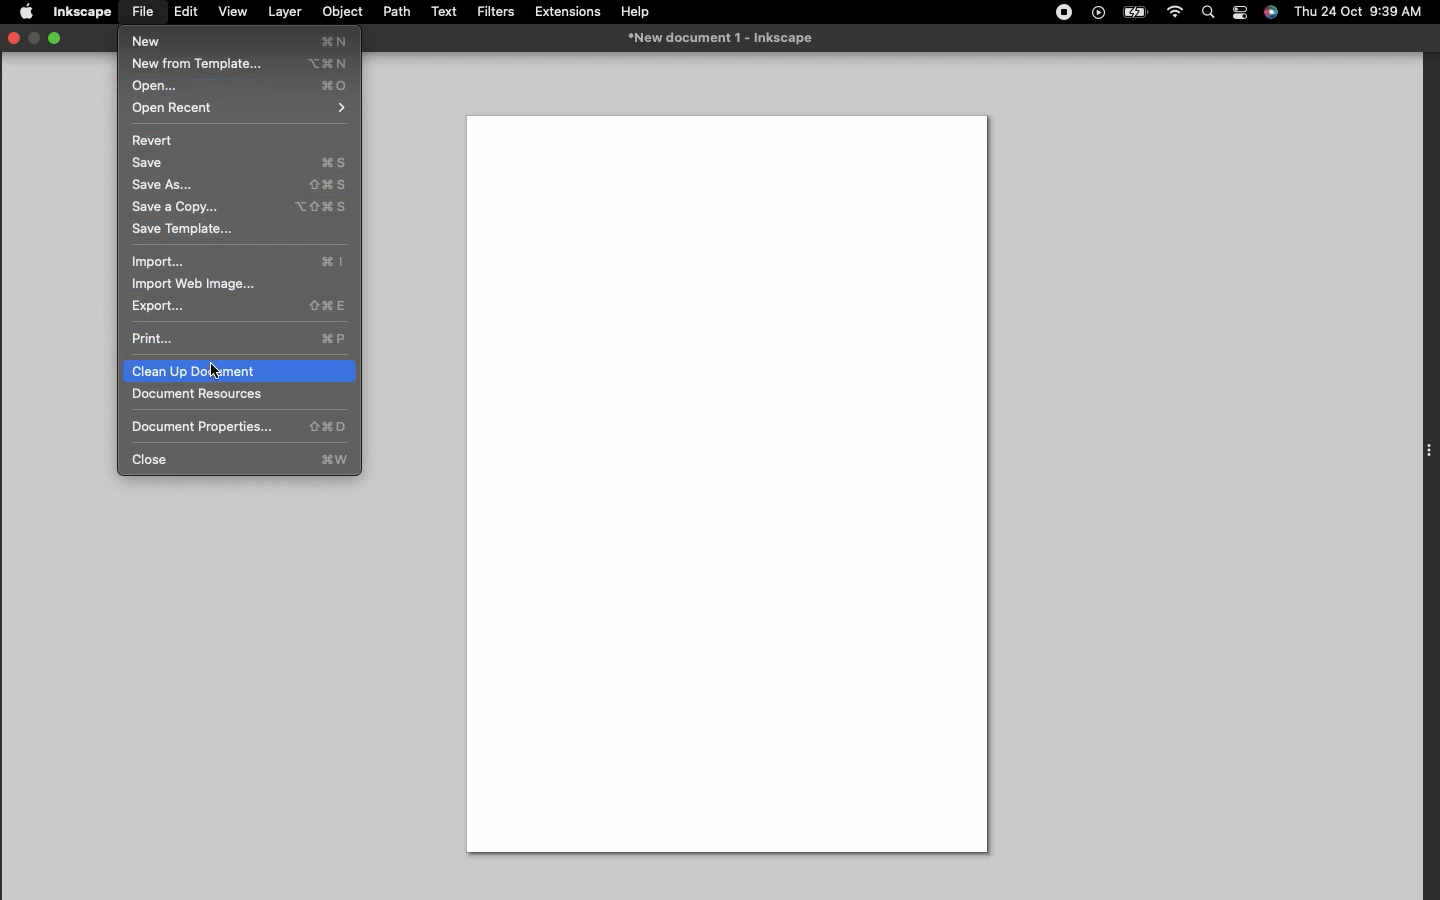 This screenshot has width=1440, height=900. What do you see at coordinates (397, 11) in the screenshot?
I see `Path` at bounding box center [397, 11].